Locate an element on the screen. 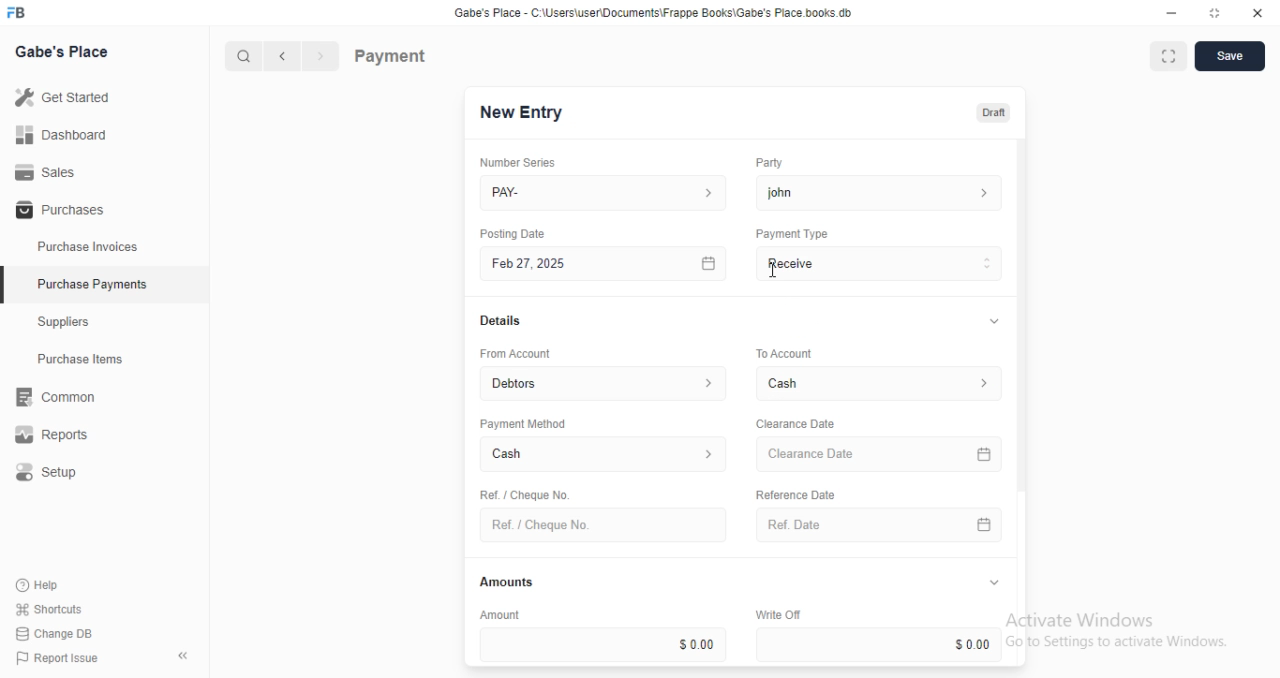 This screenshot has height=678, width=1280. PAY- is located at coordinates (605, 193).